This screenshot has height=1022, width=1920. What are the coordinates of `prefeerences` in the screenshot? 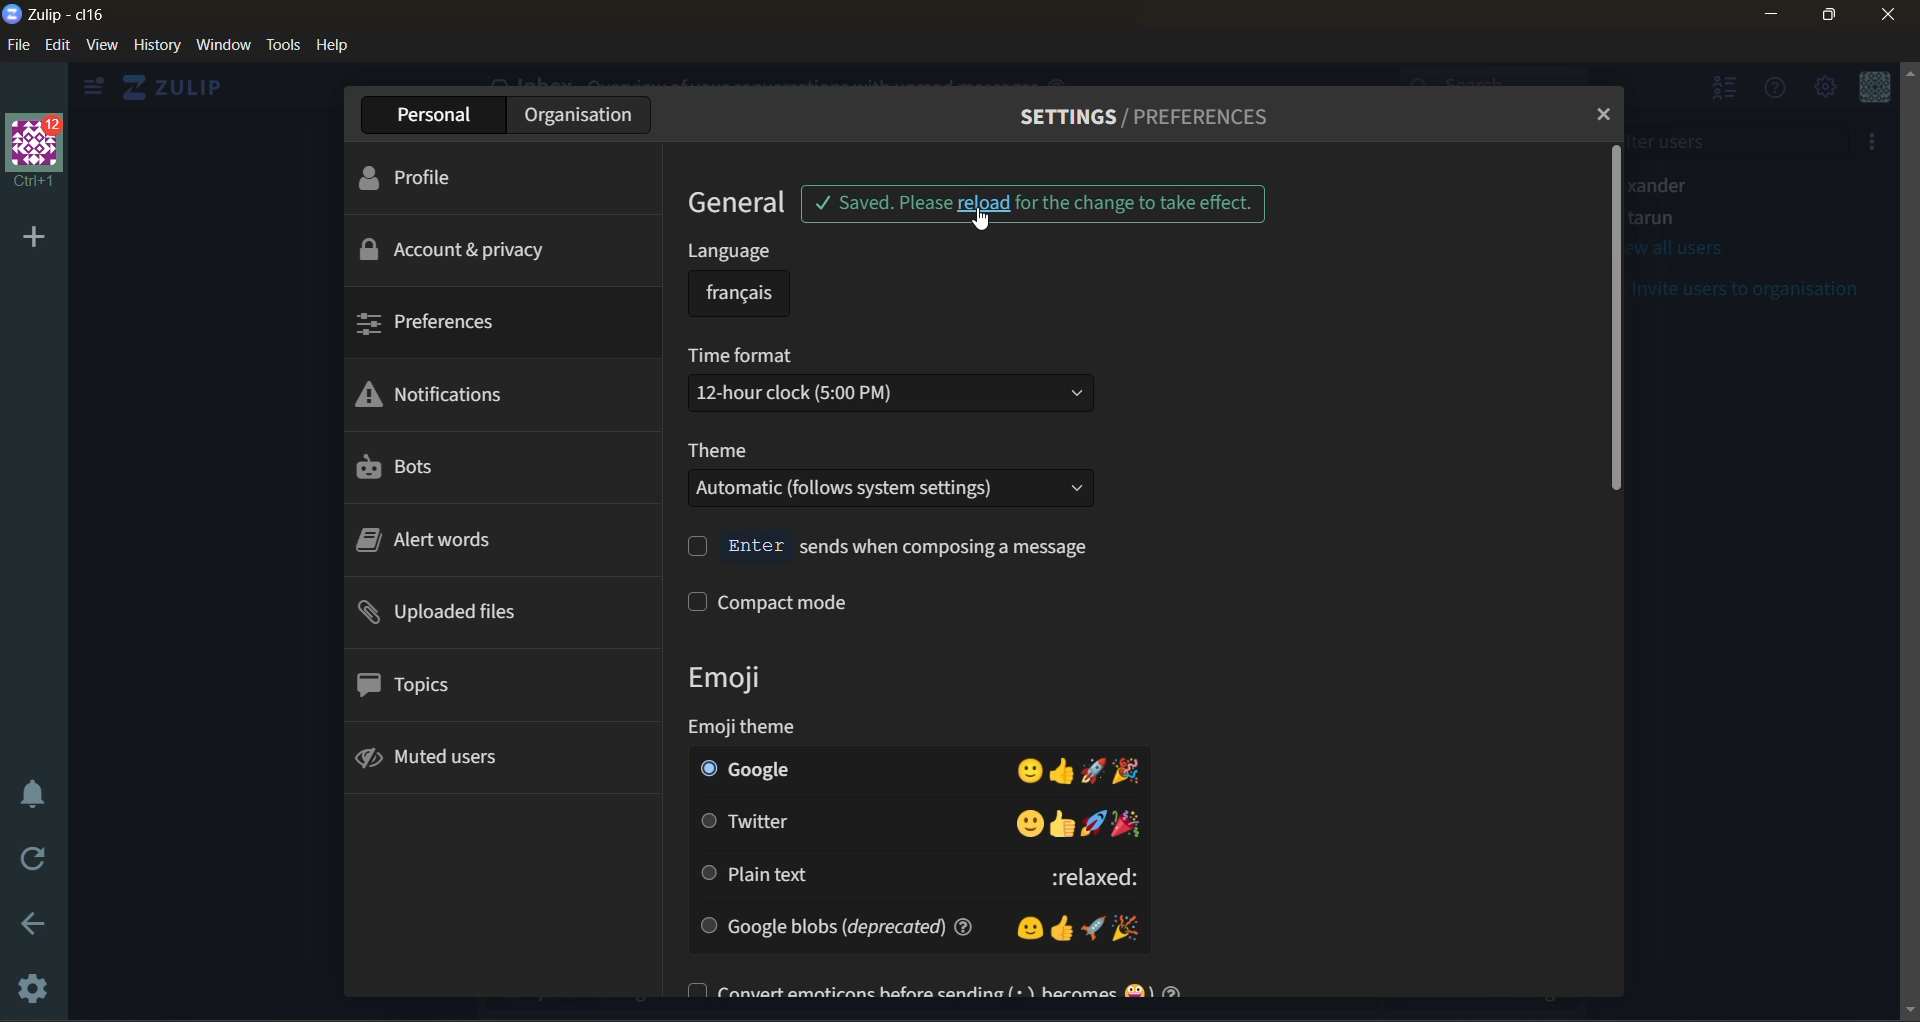 It's located at (450, 328).